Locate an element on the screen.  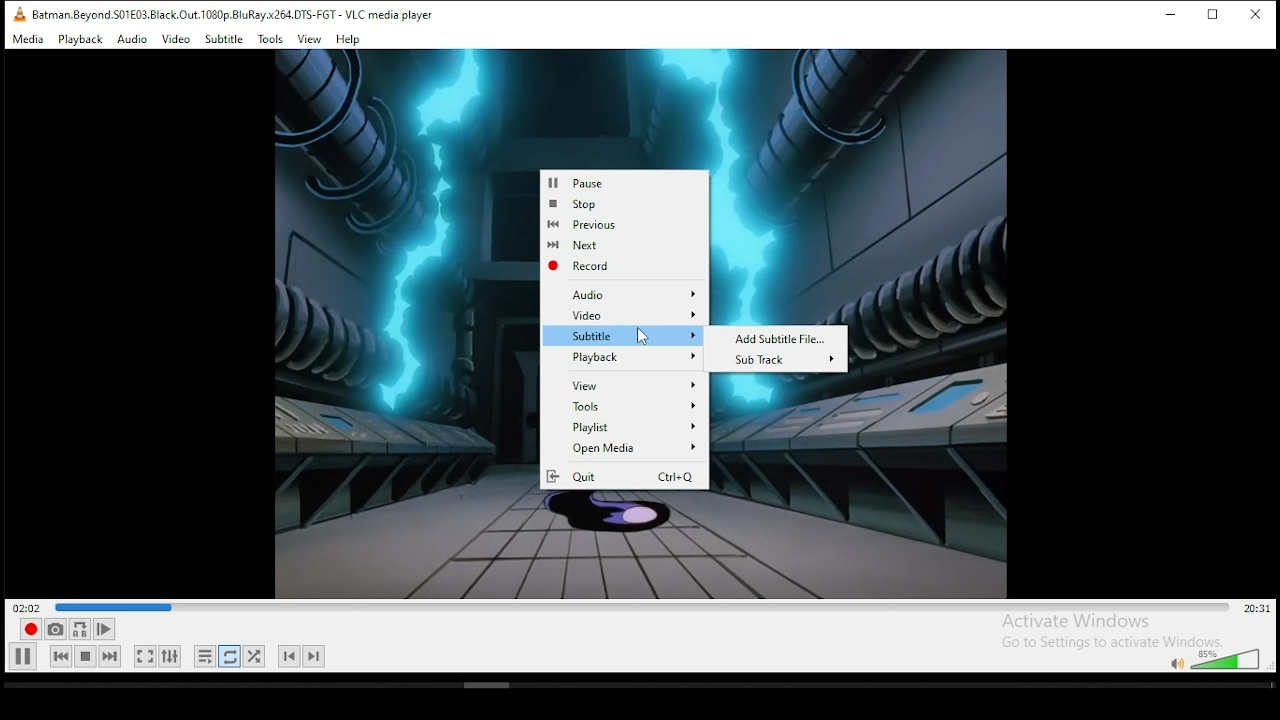
Pause is located at coordinates (621, 180).